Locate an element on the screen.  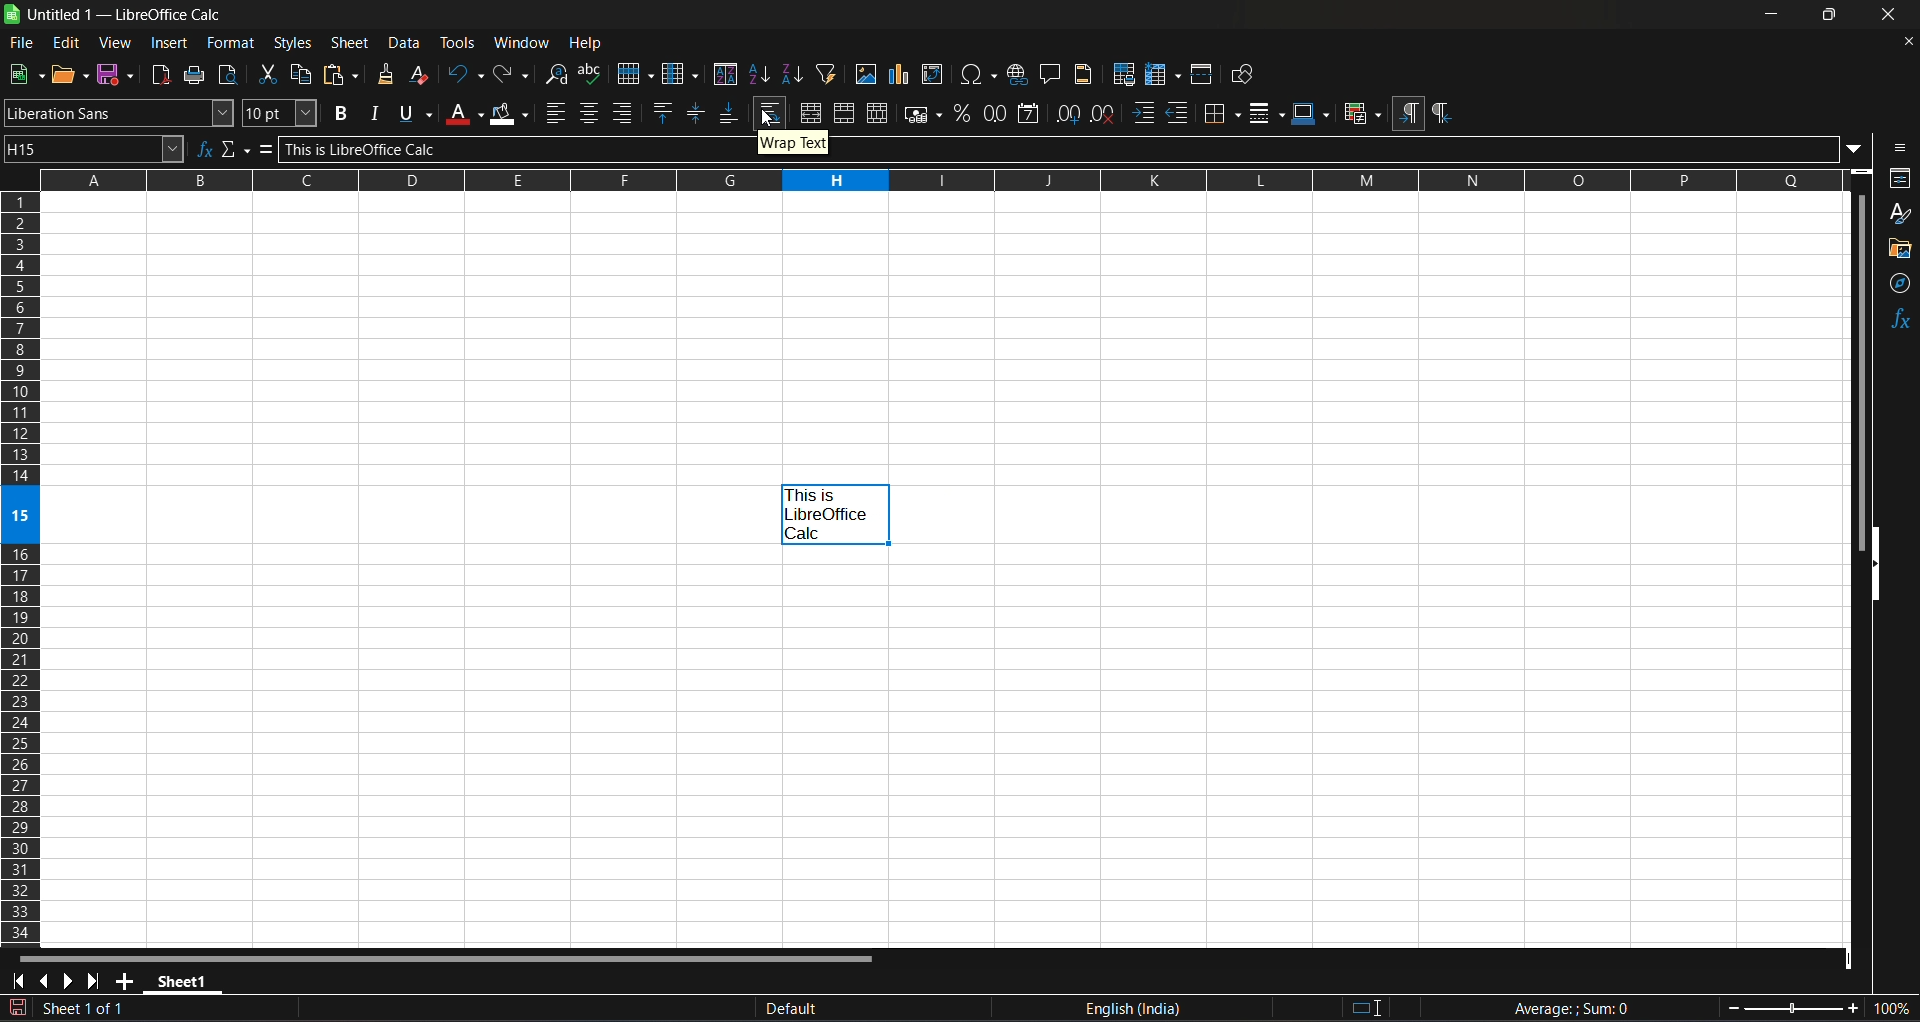
scroll to last sheet is located at coordinates (97, 980).